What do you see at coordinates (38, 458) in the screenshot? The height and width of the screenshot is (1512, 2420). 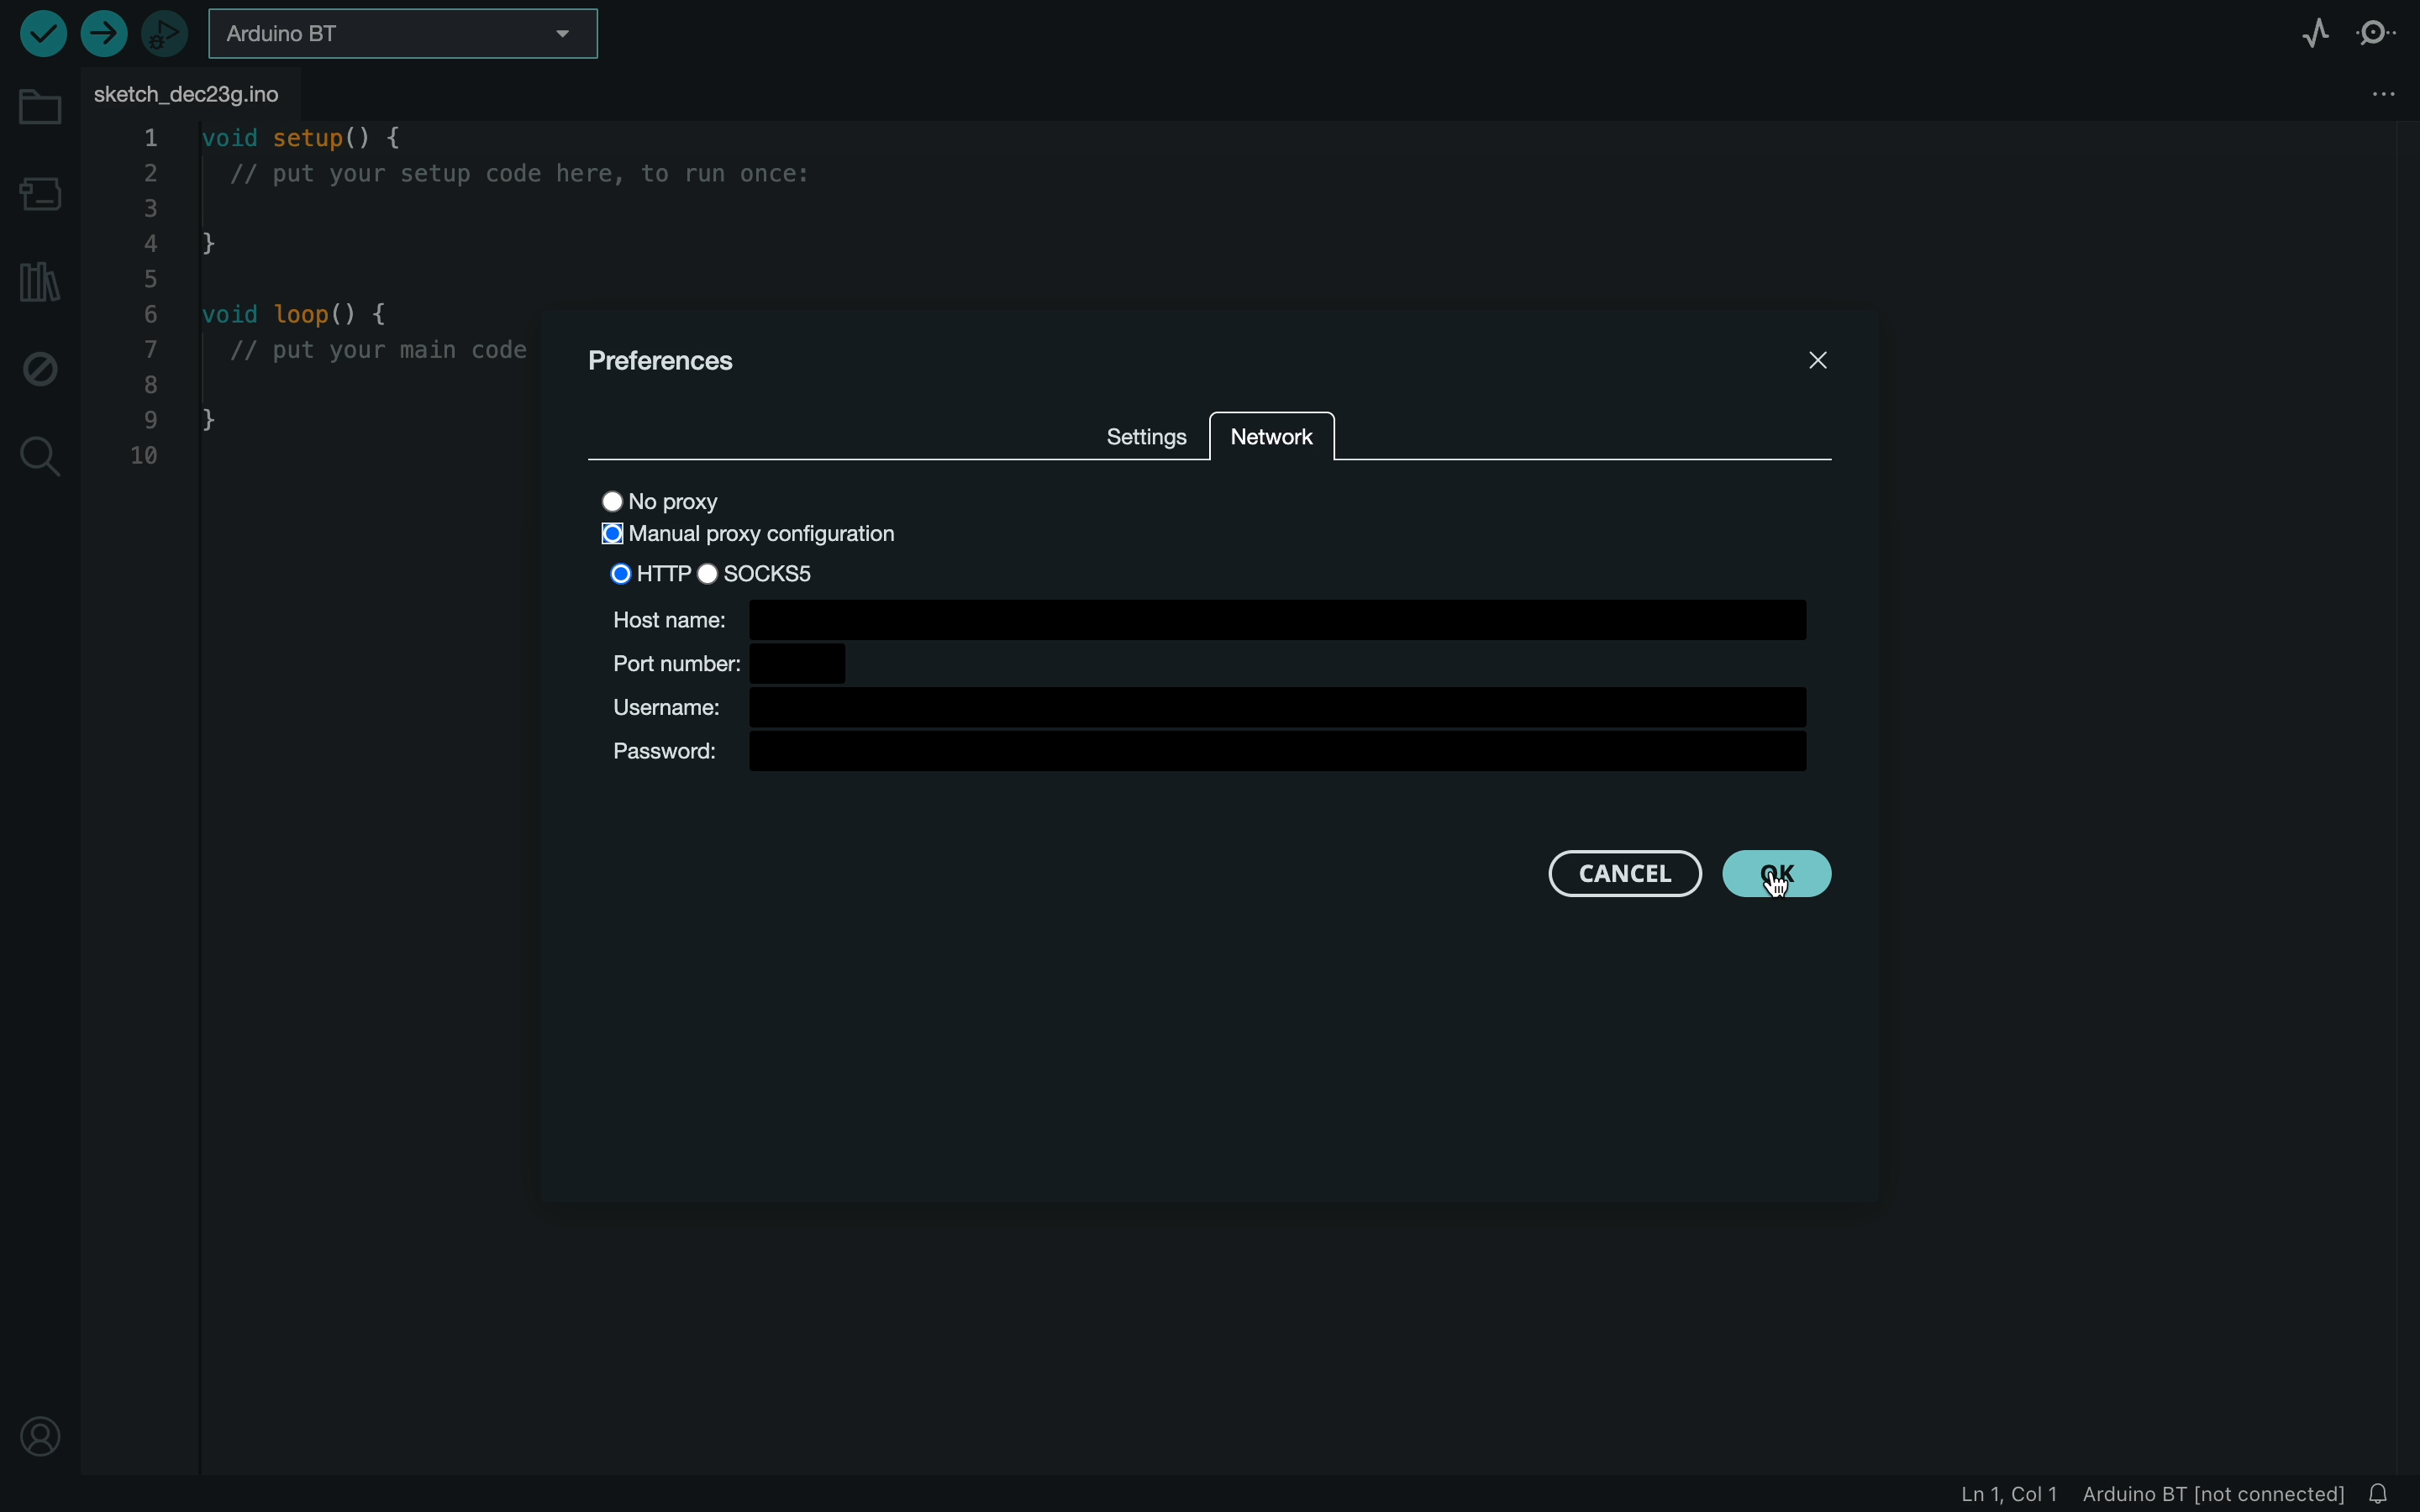 I see `search` at bounding box center [38, 458].